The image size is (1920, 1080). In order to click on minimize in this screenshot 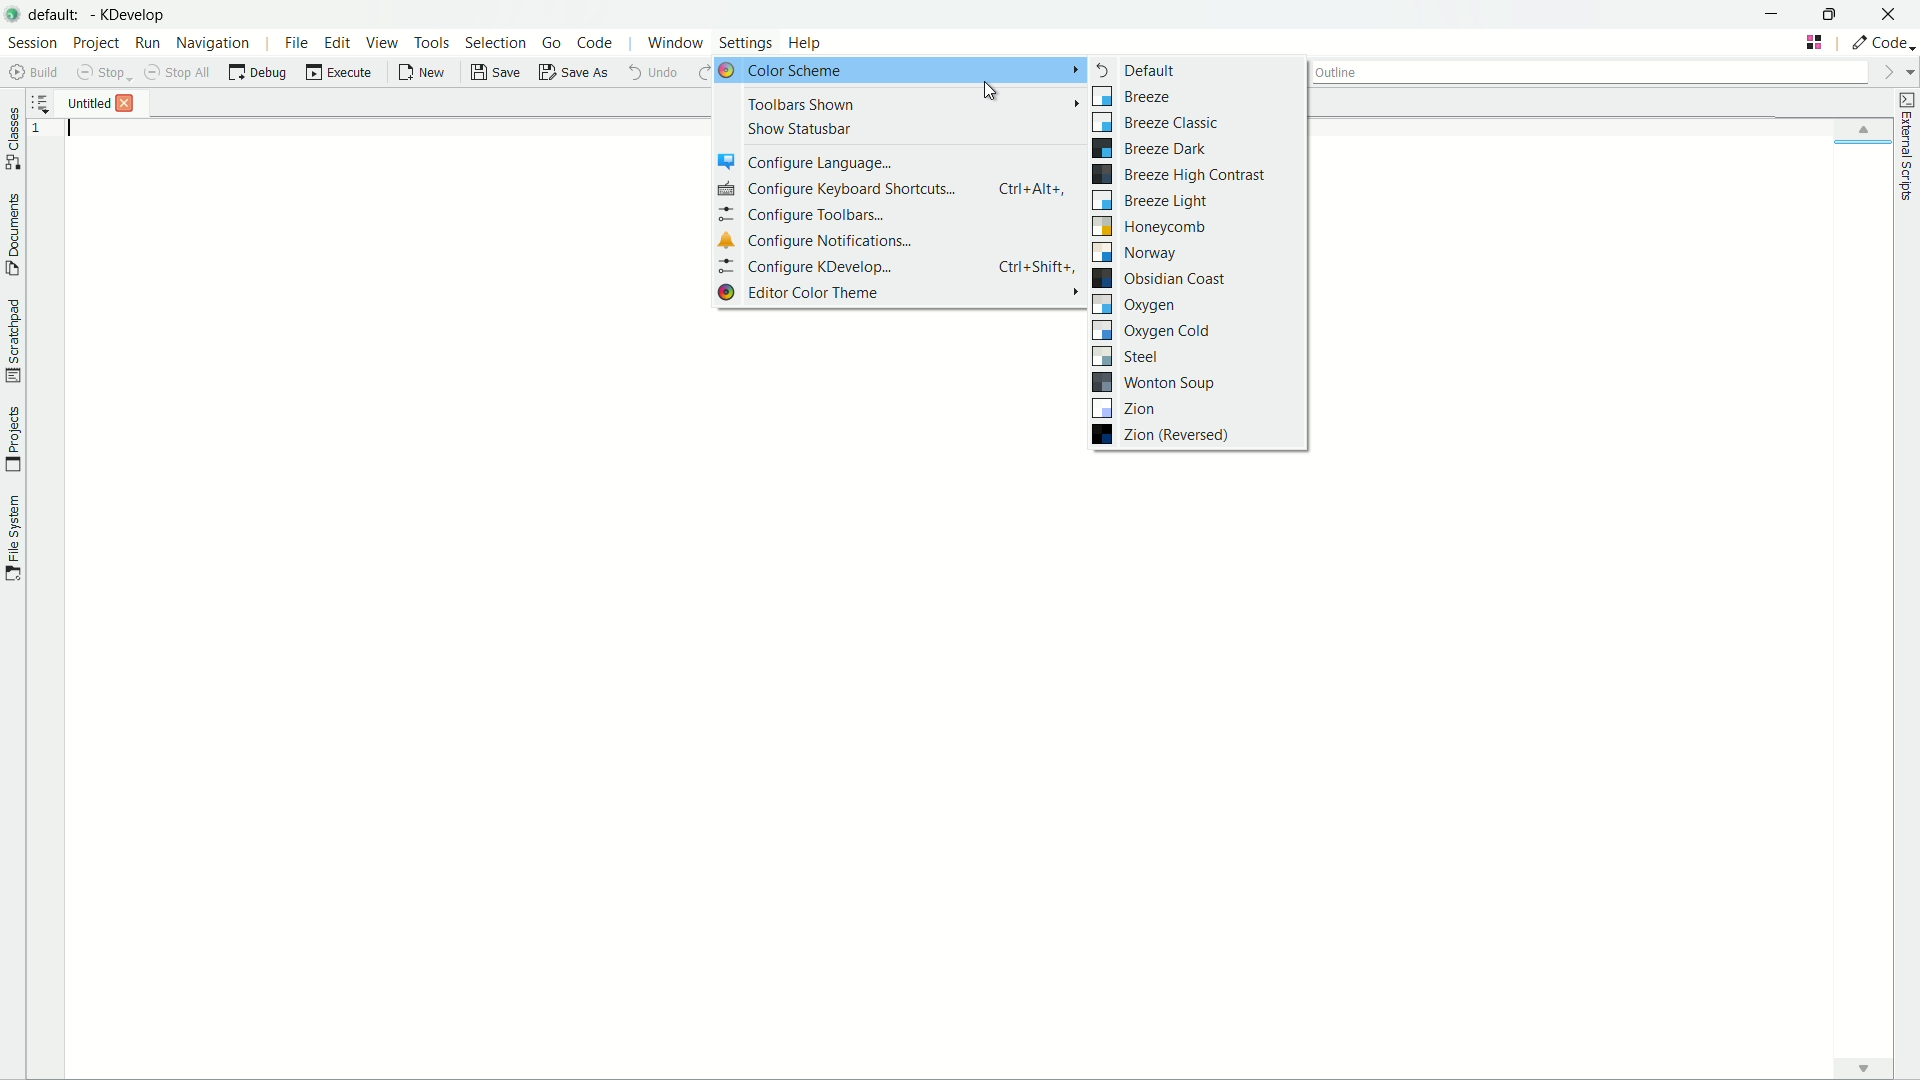, I will do `click(1773, 13)`.